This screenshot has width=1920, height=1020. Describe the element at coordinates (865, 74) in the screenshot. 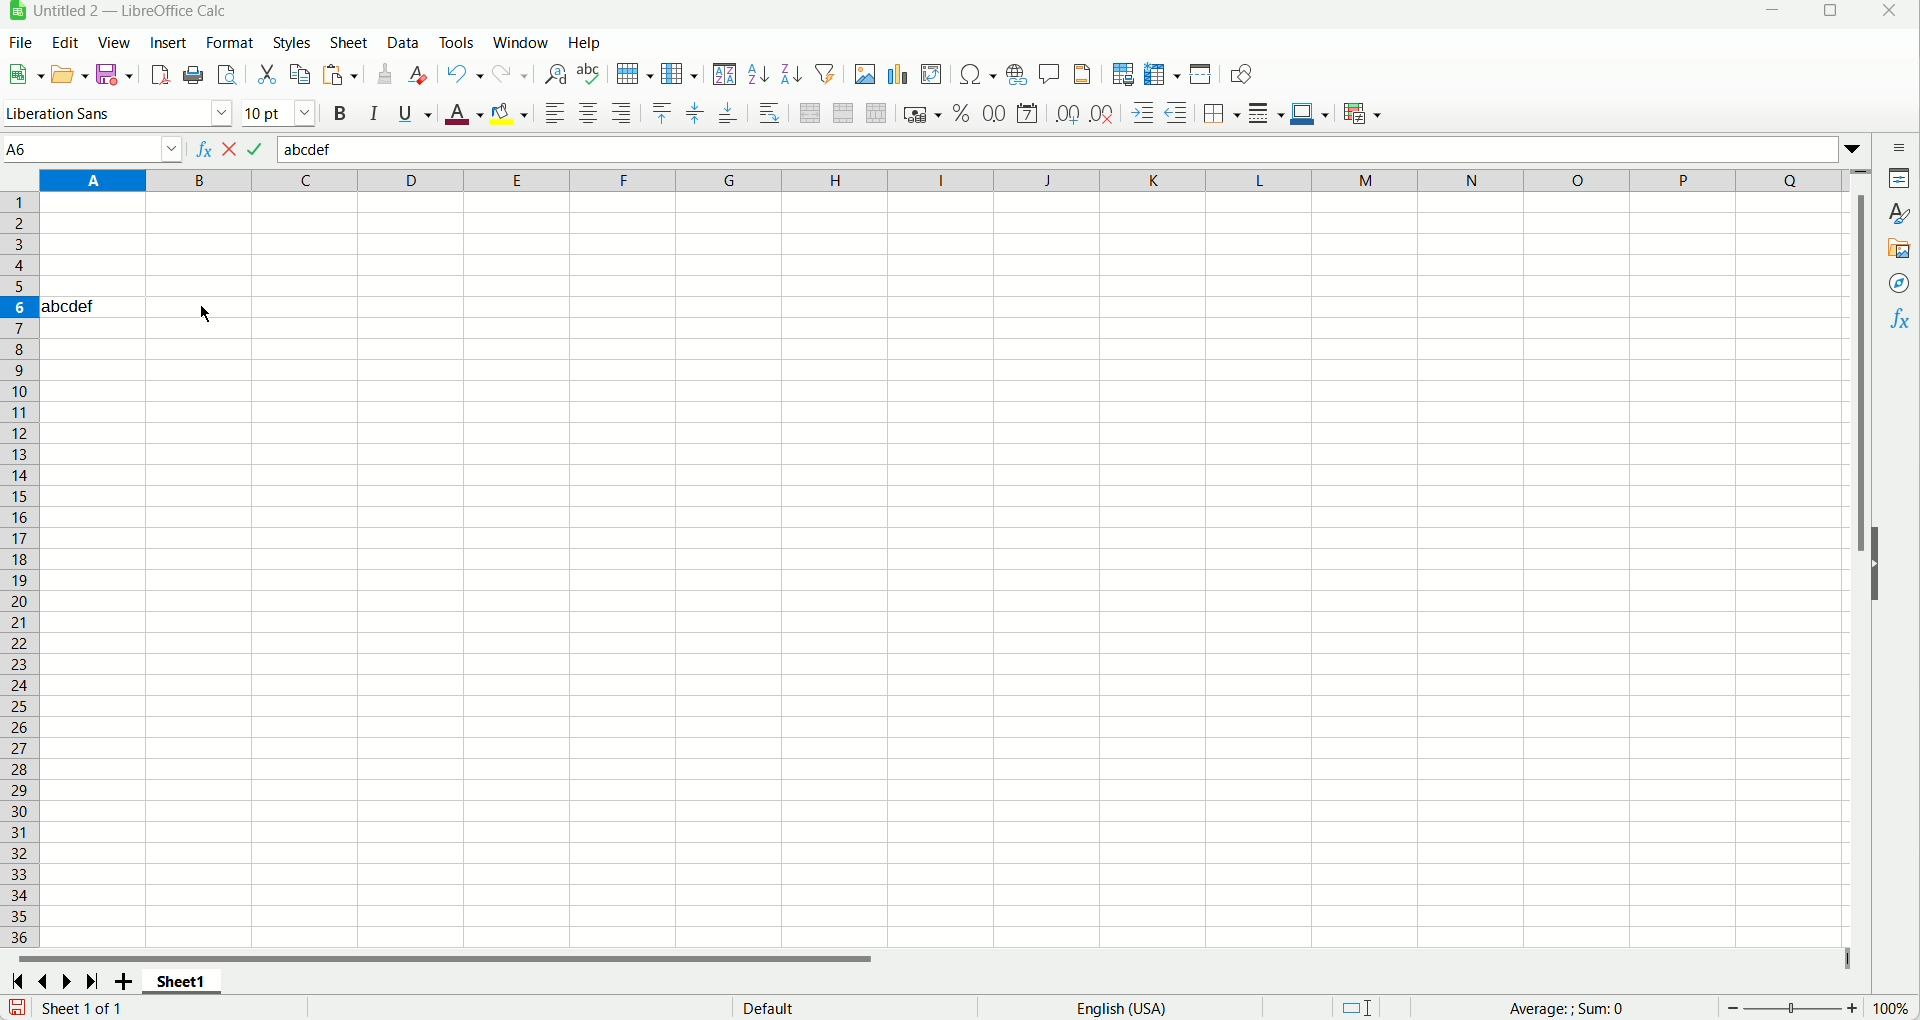

I see `insert image` at that location.